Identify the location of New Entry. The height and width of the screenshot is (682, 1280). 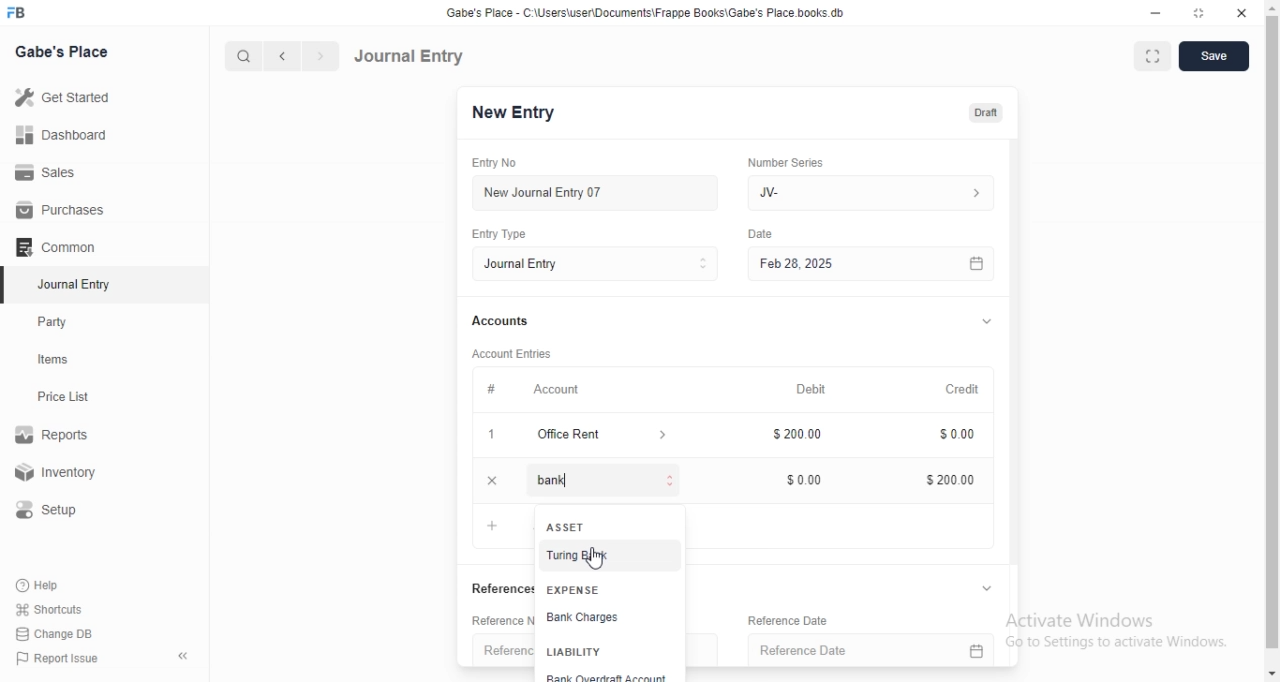
(521, 113).